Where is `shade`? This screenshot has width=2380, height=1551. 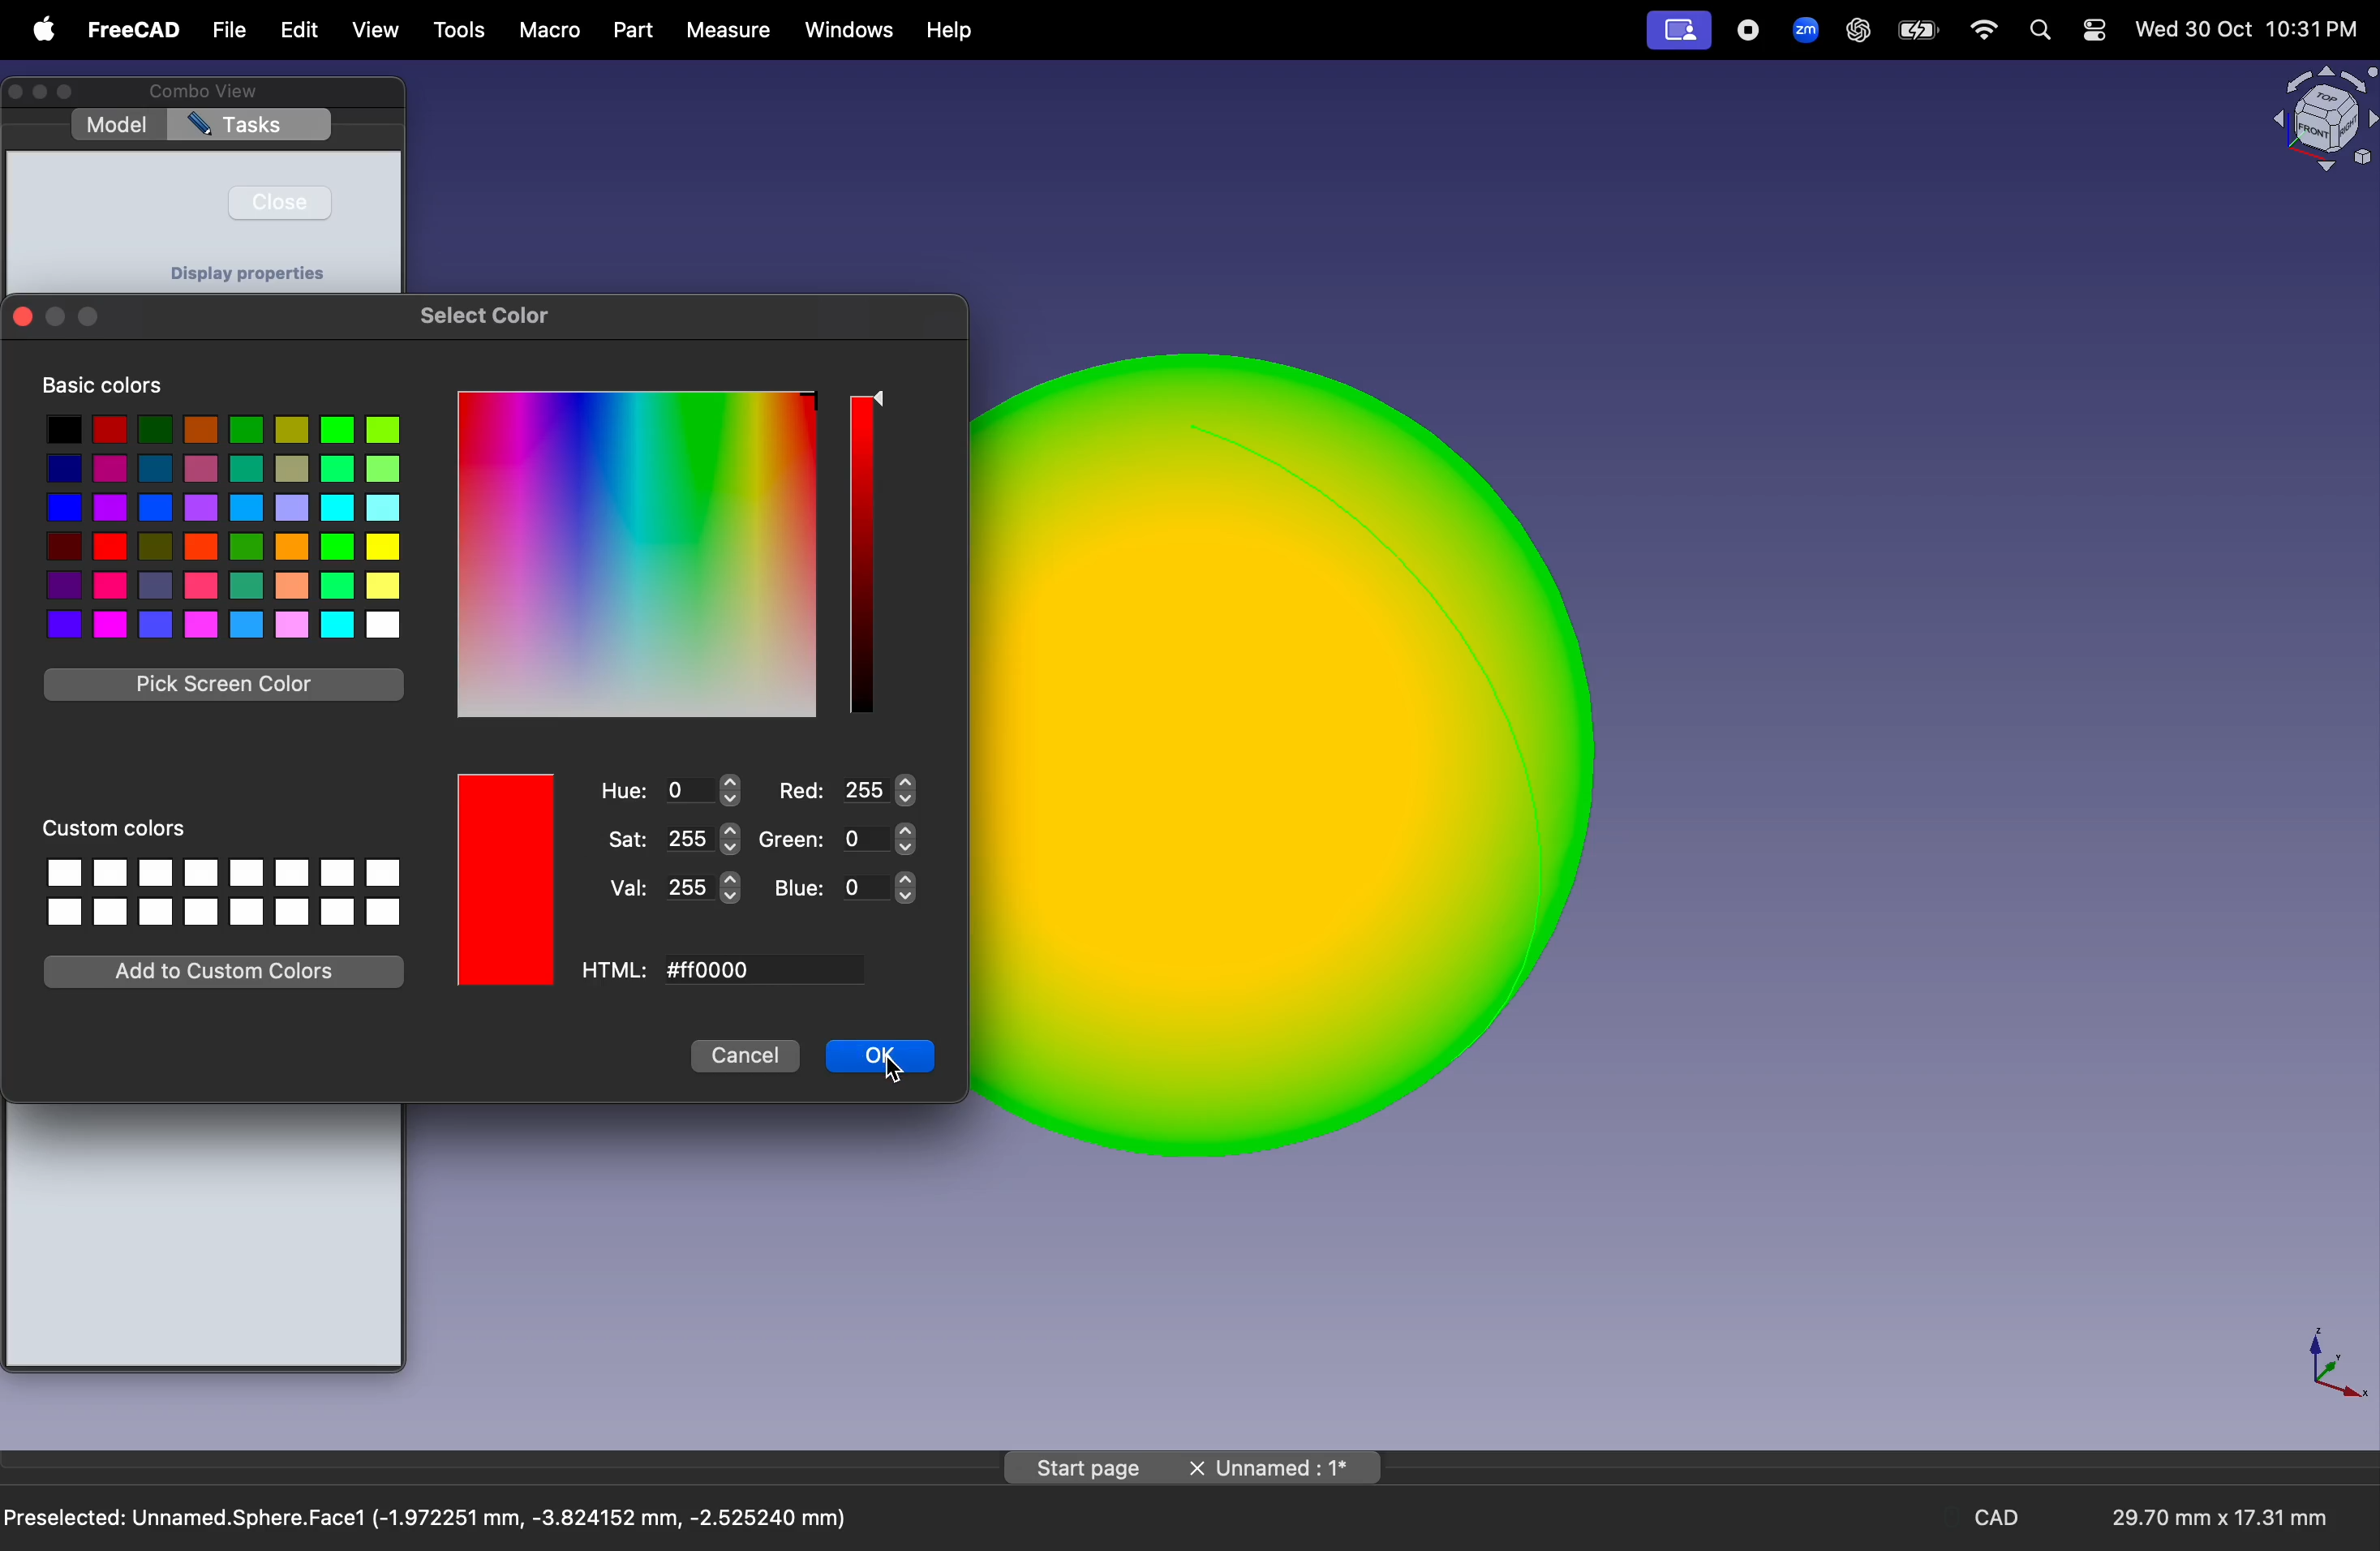
shade is located at coordinates (860, 554).